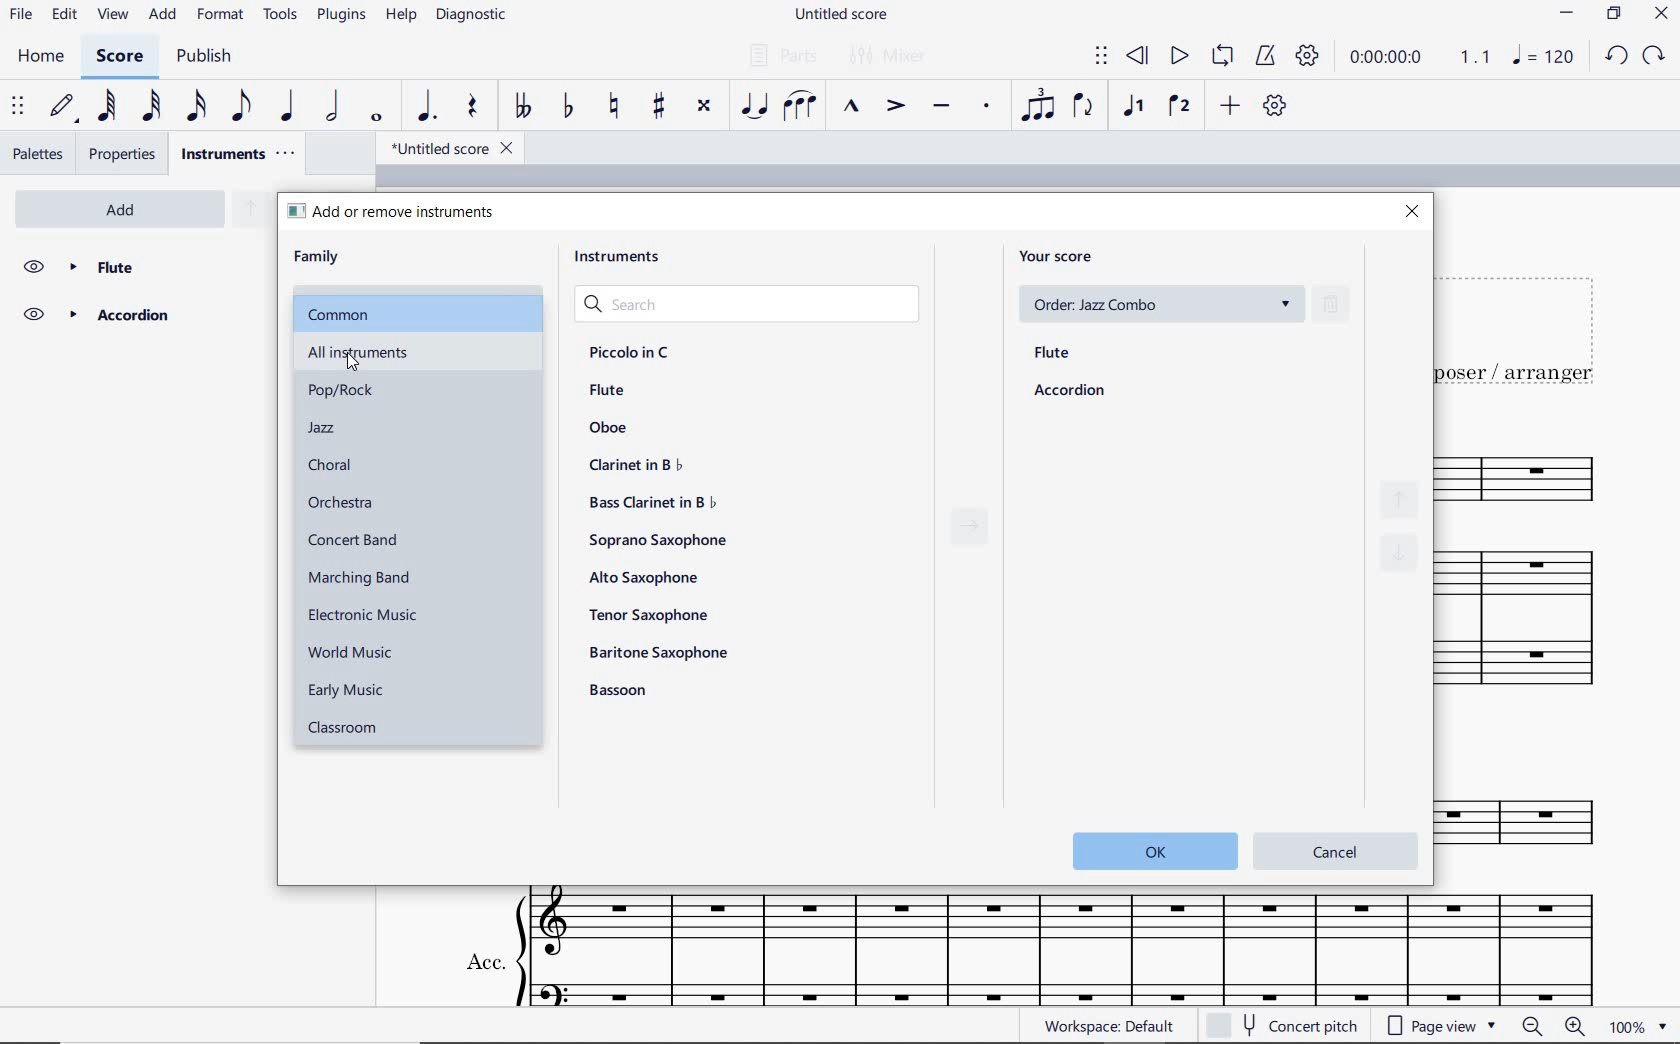 The image size is (1680, 1044). Describe the element at coordinates (1414, 210) in the screenshot. I see `close` at that location.